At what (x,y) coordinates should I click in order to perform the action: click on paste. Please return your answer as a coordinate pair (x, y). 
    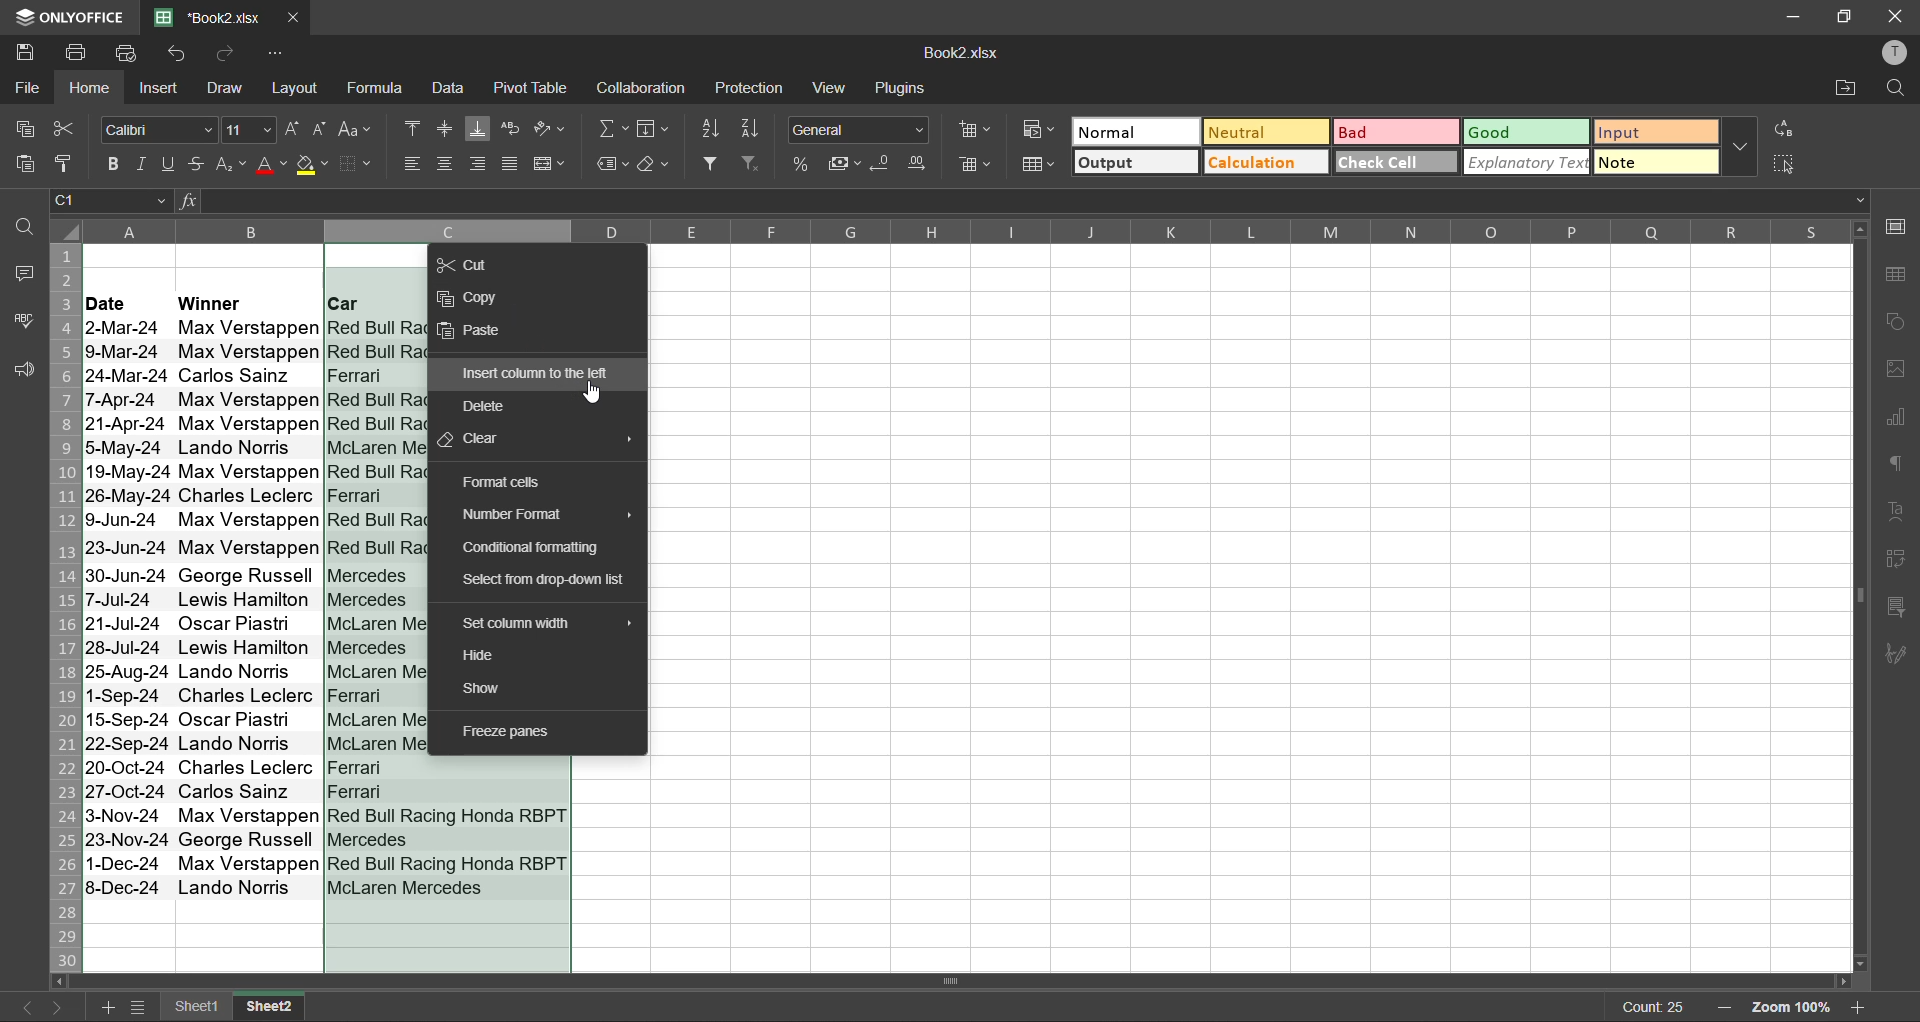
    Looking at the image, I should click on (30, 165).